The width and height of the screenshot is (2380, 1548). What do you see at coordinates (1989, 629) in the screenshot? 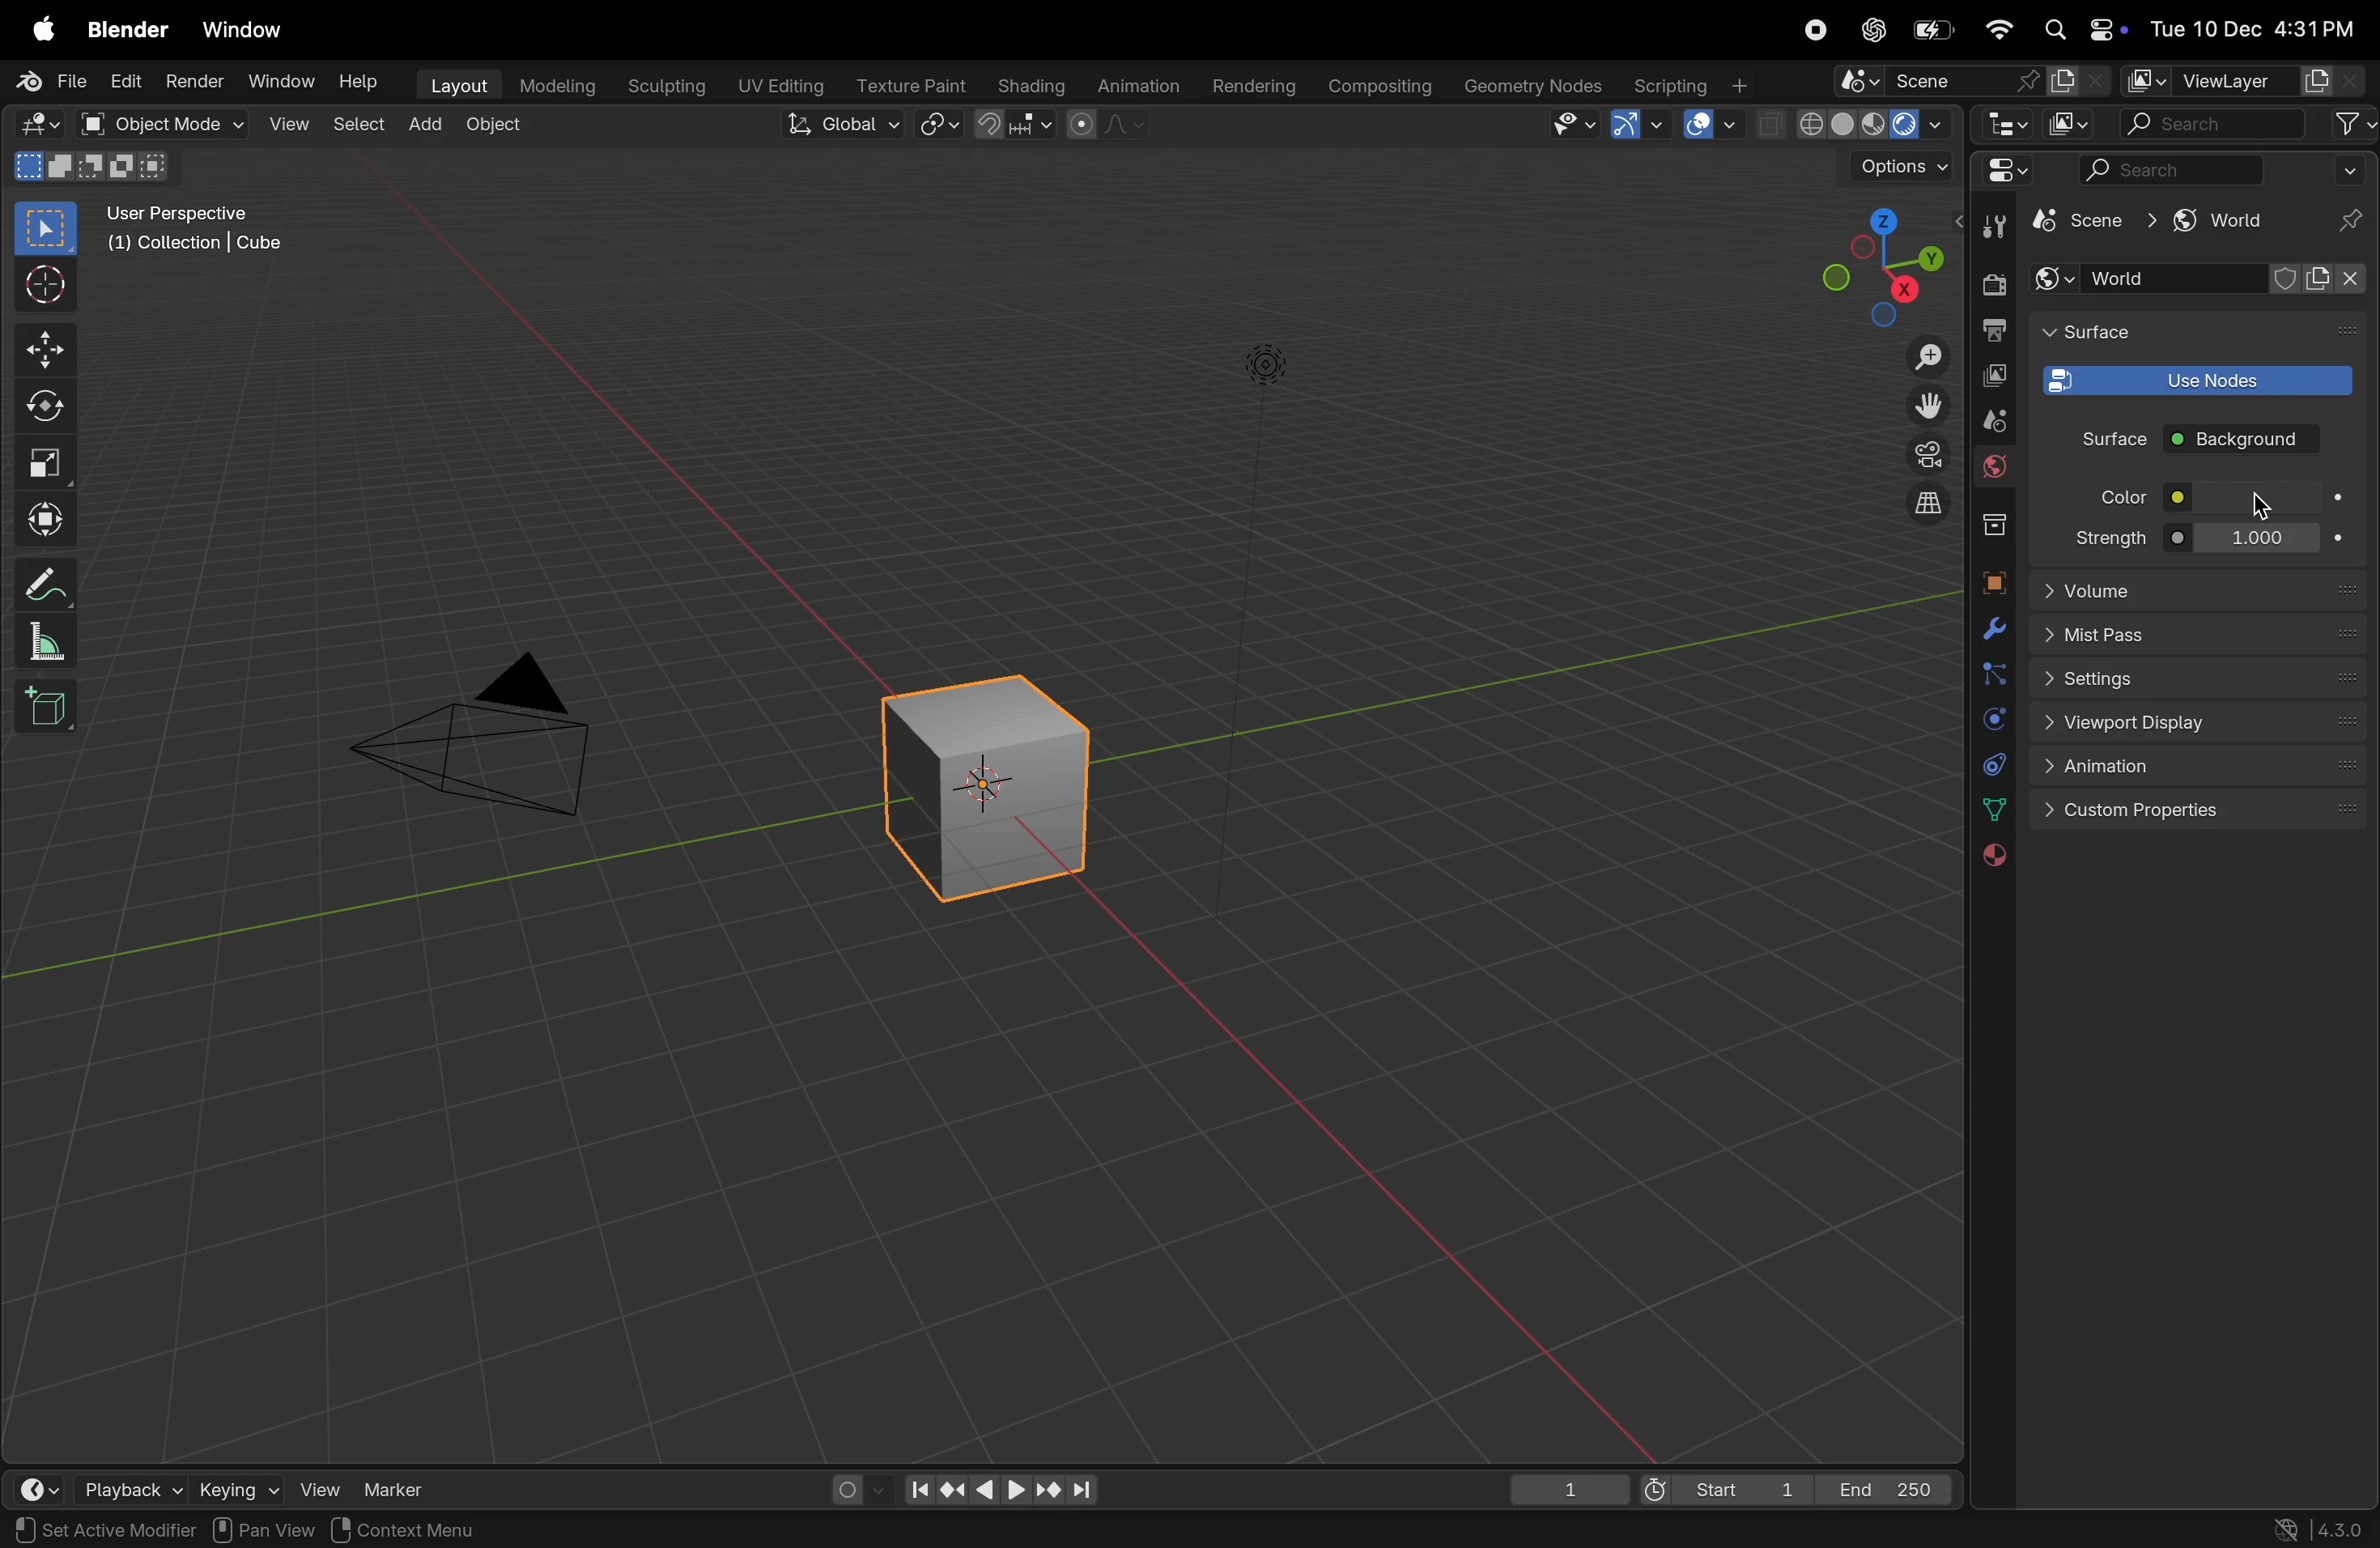
I see `modifiers` at bounding box center [1989, 629].